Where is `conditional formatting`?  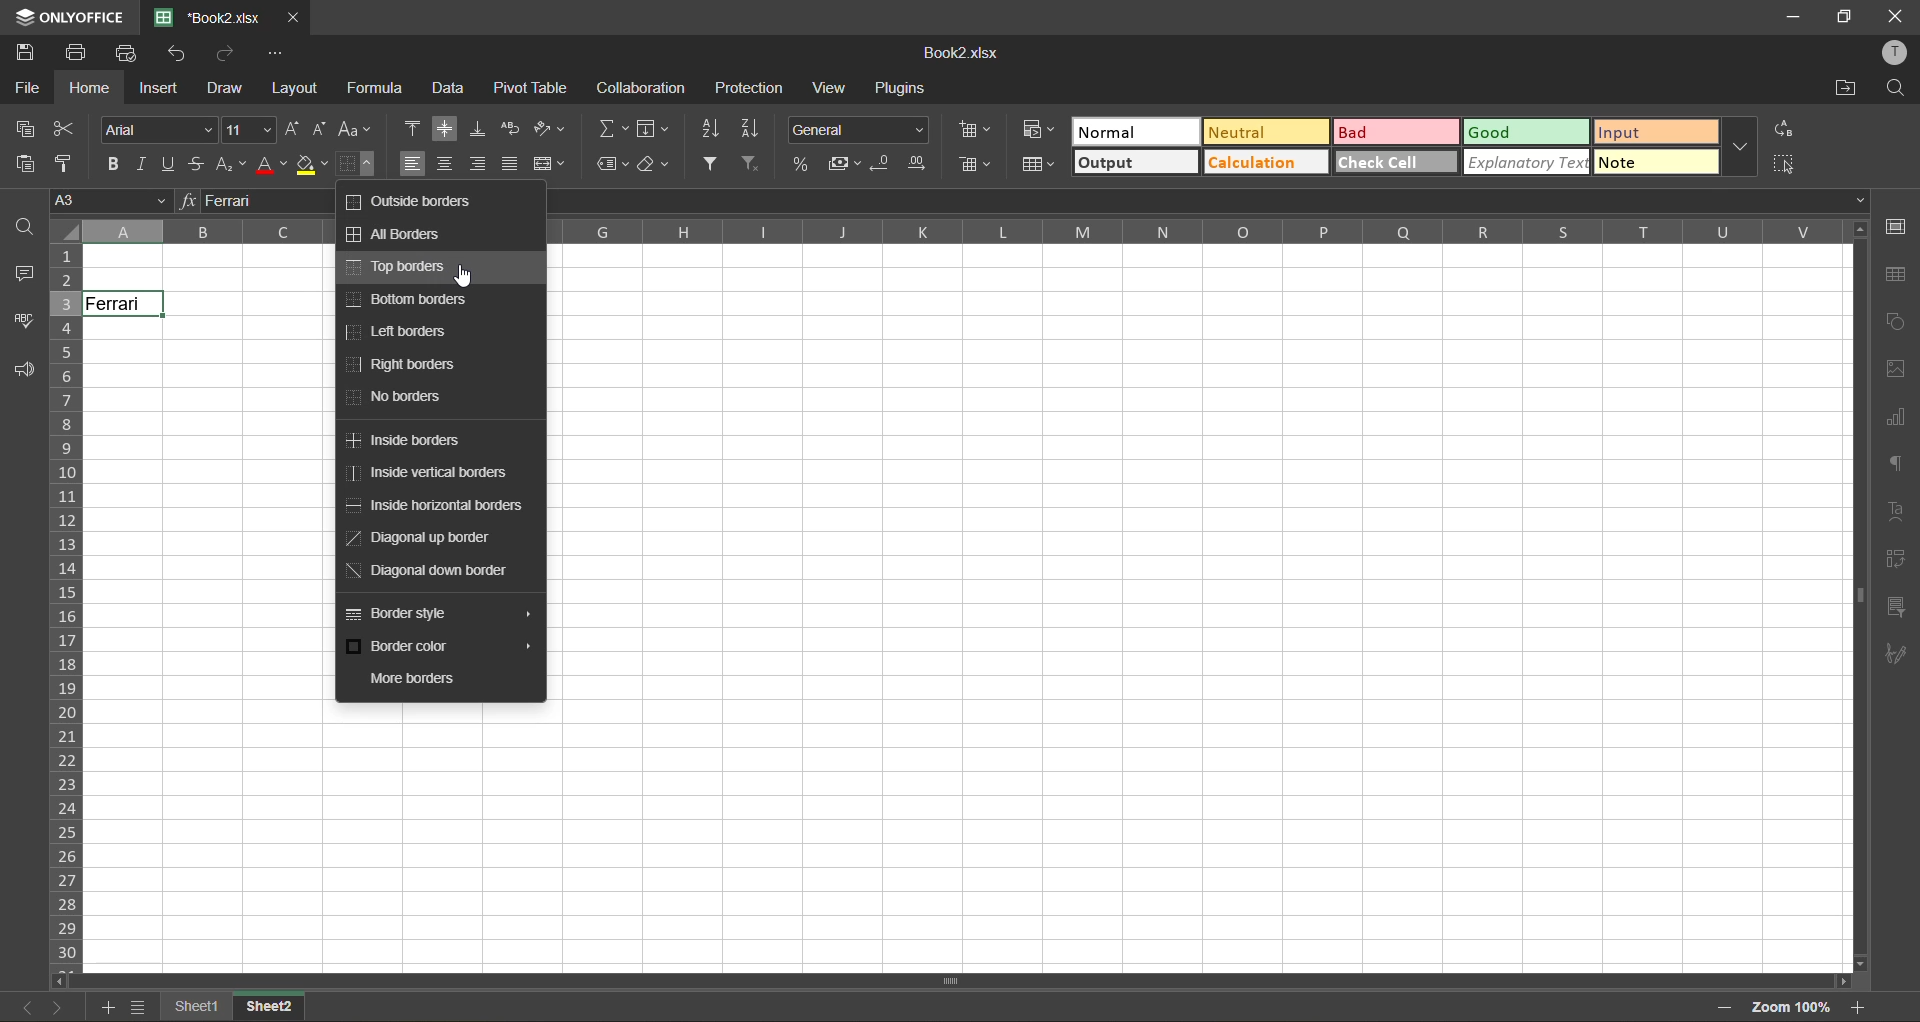 conditional formatting is located at coordinates (1041, 131).